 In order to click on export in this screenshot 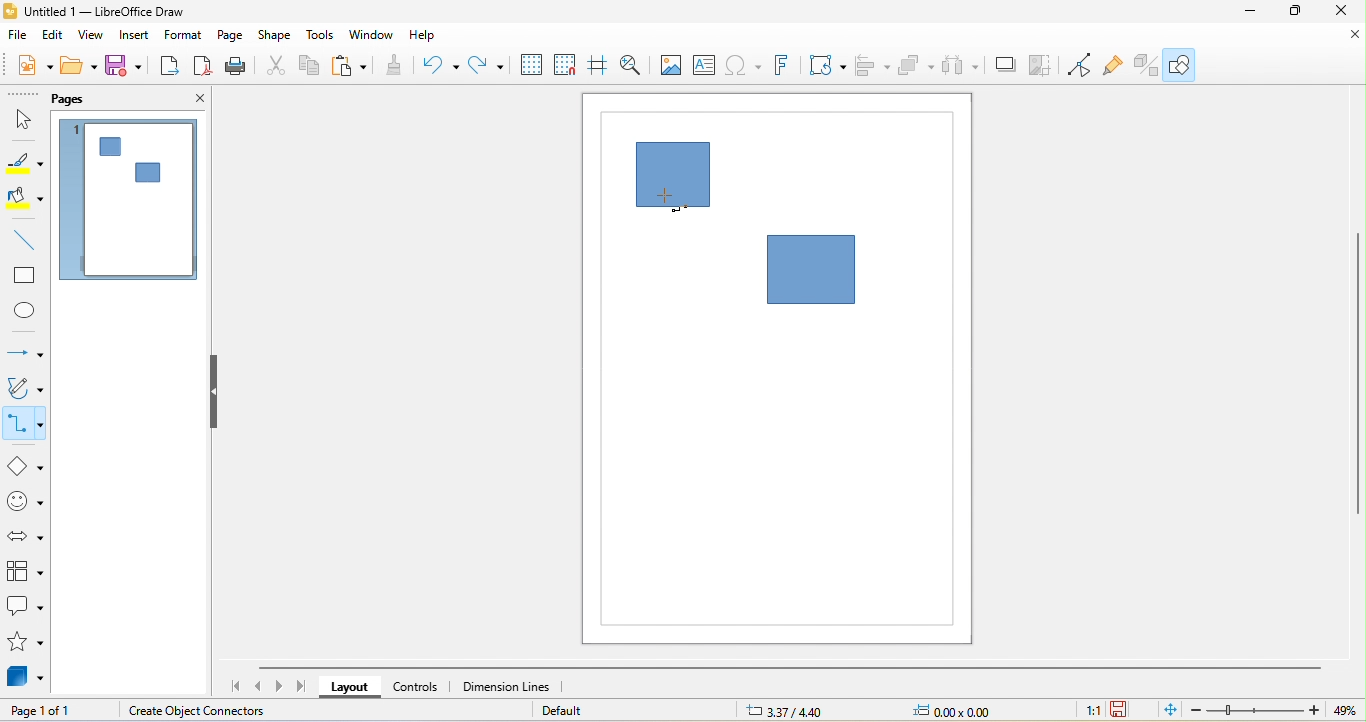, I will do `click(169, 66)`.